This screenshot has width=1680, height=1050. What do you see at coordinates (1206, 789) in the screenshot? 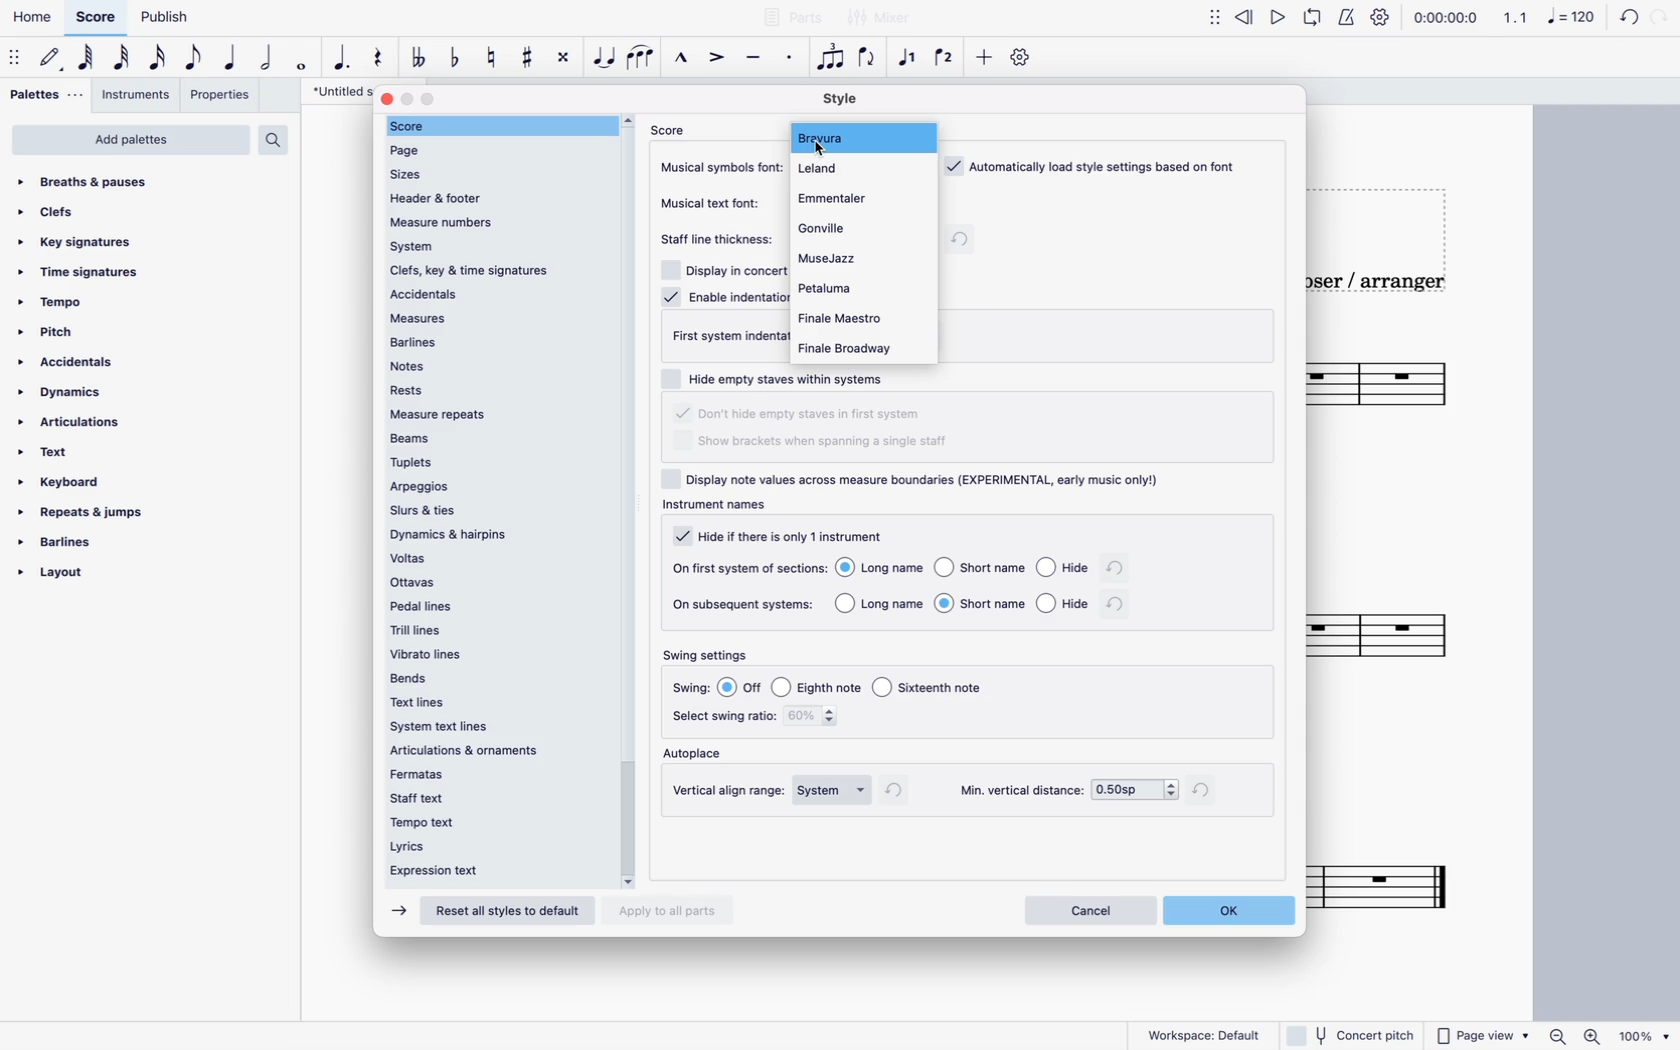
I see `refresh` at bounding box center [1206, 789].